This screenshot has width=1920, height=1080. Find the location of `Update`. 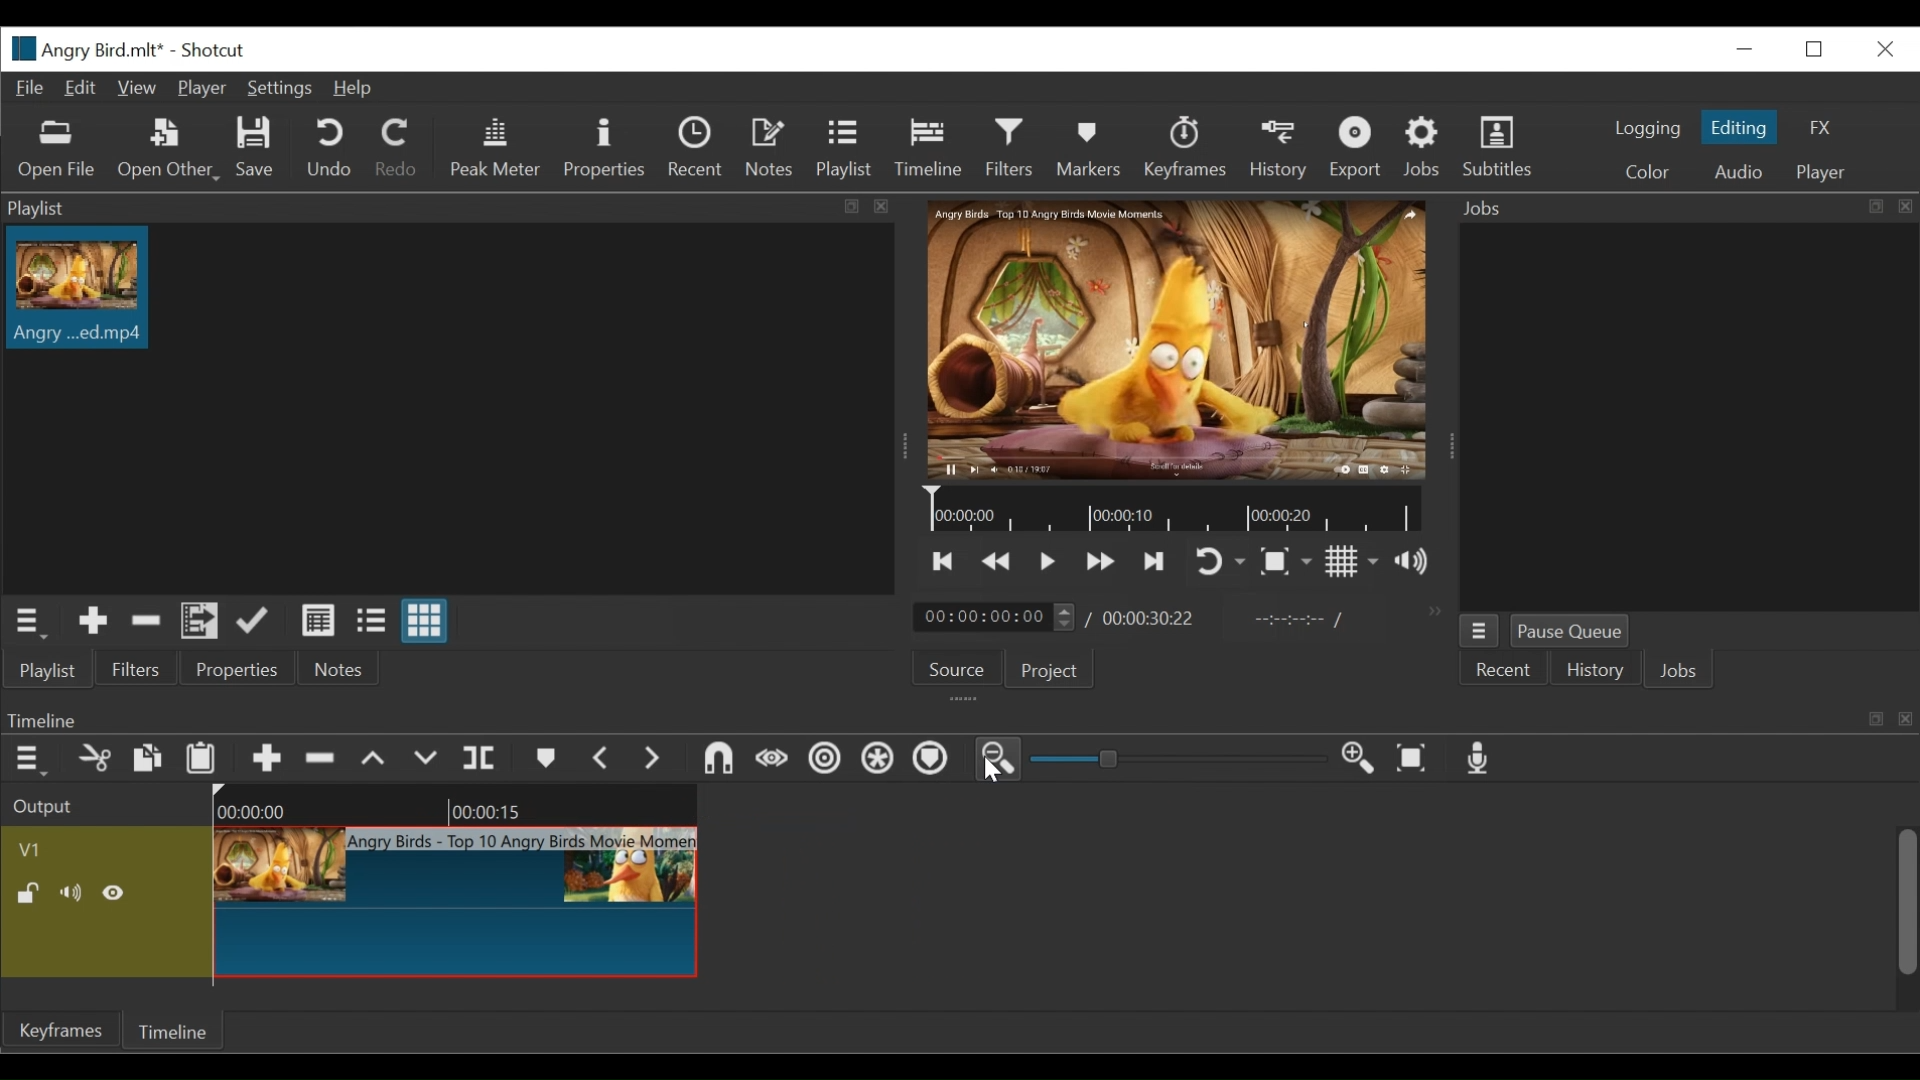

Update is located at coordinates (253, 621).